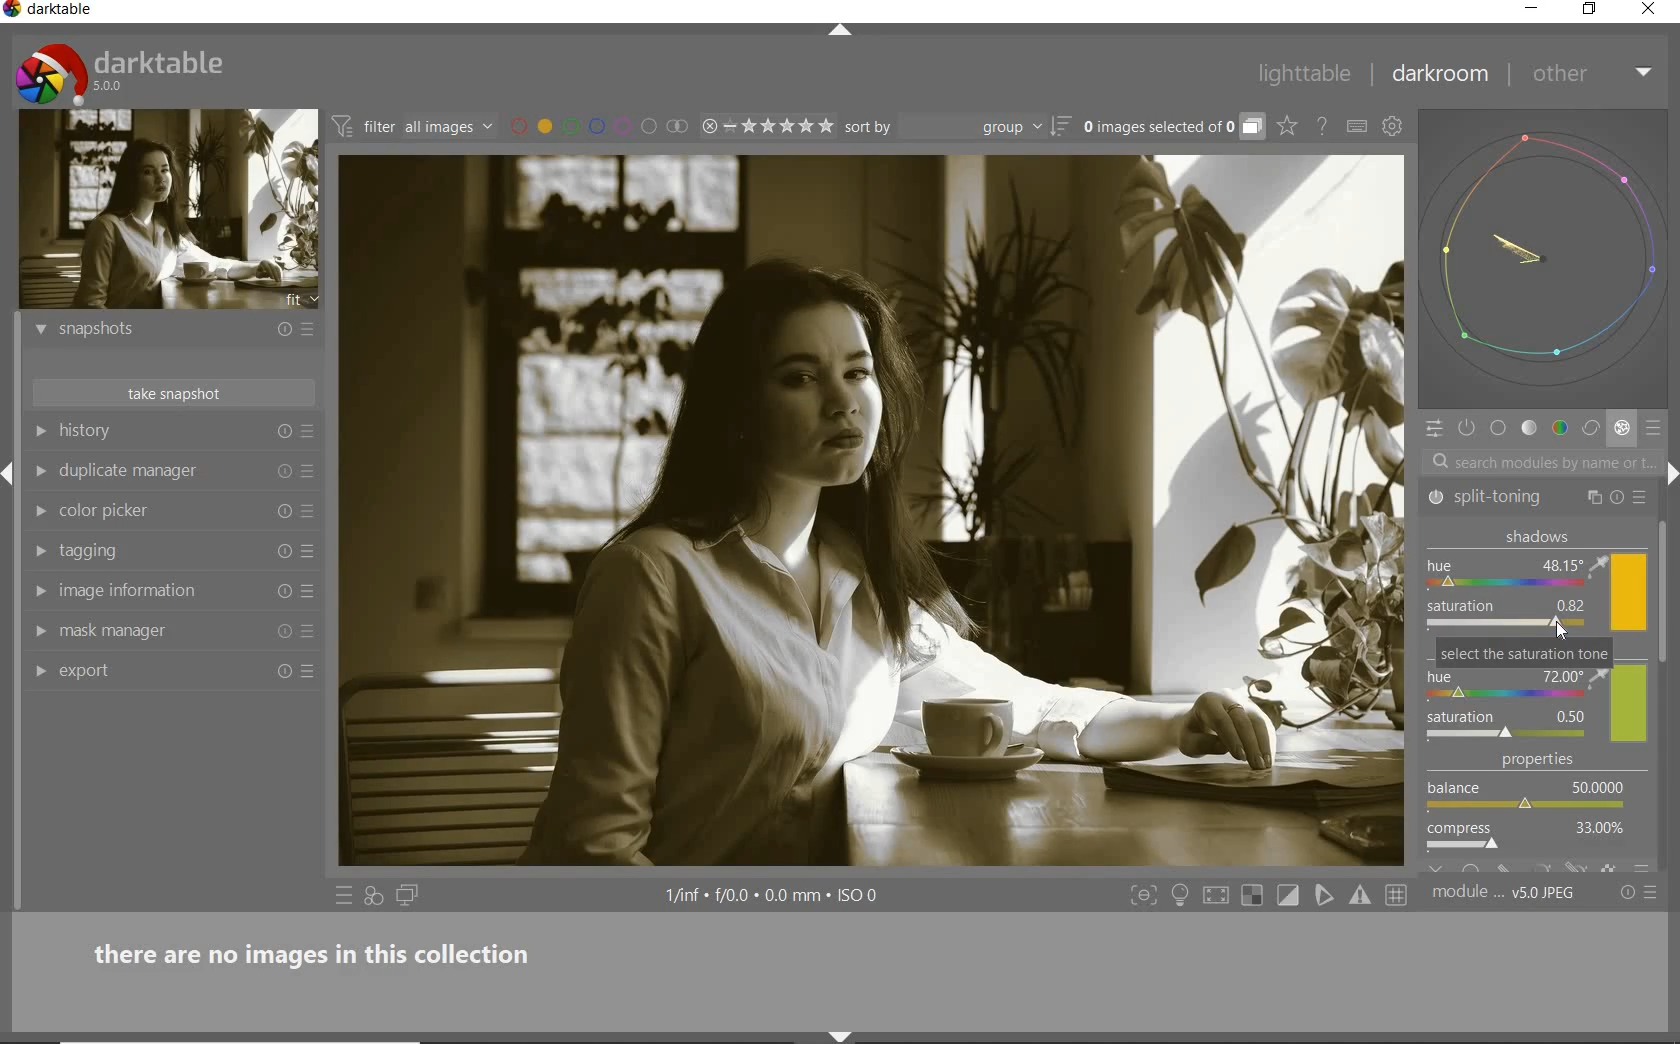 The height and width of the screenshot is (1044, 1680). I want to click on preset and preferences, so click(310, 633).